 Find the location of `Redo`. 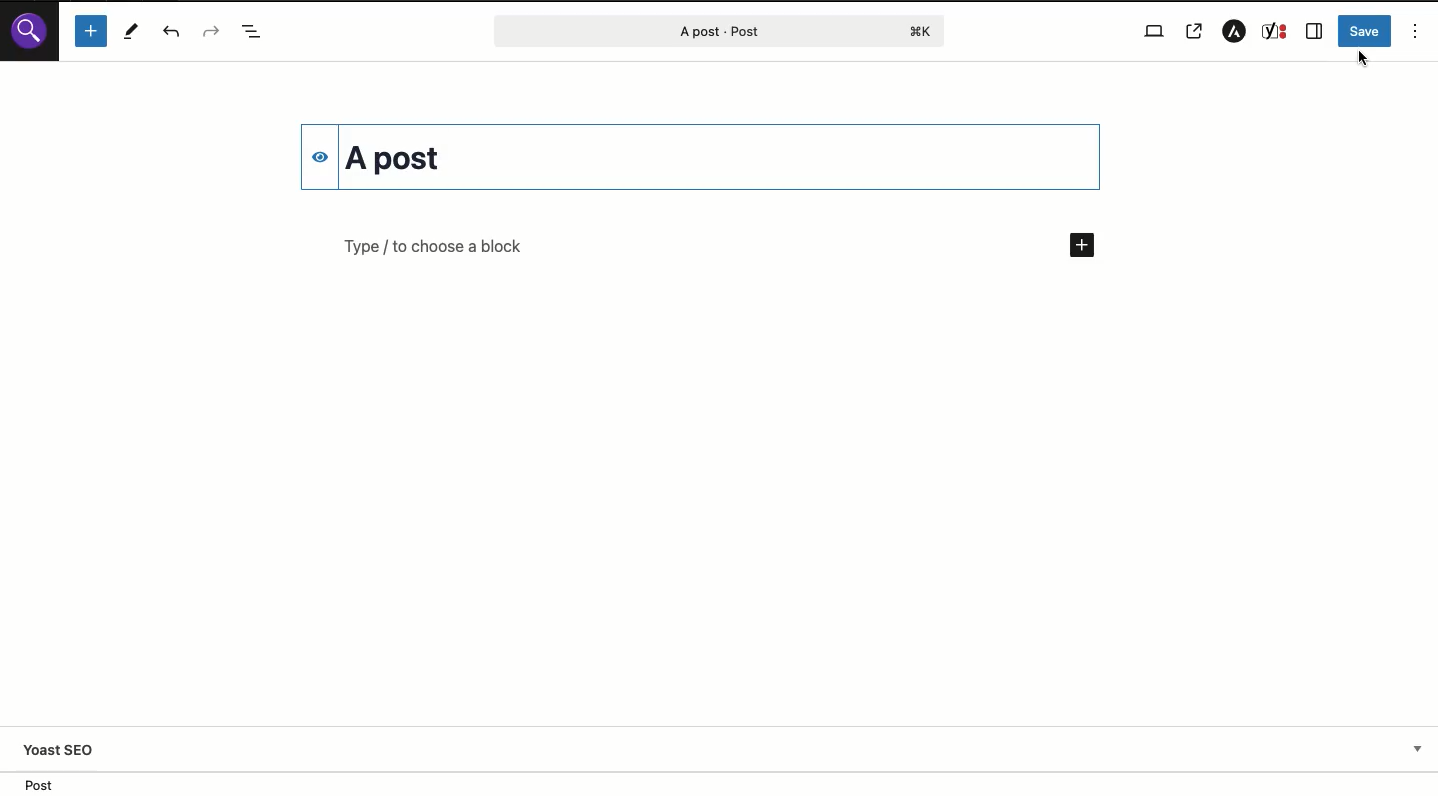

Redo is located at coordinates (209, 31).